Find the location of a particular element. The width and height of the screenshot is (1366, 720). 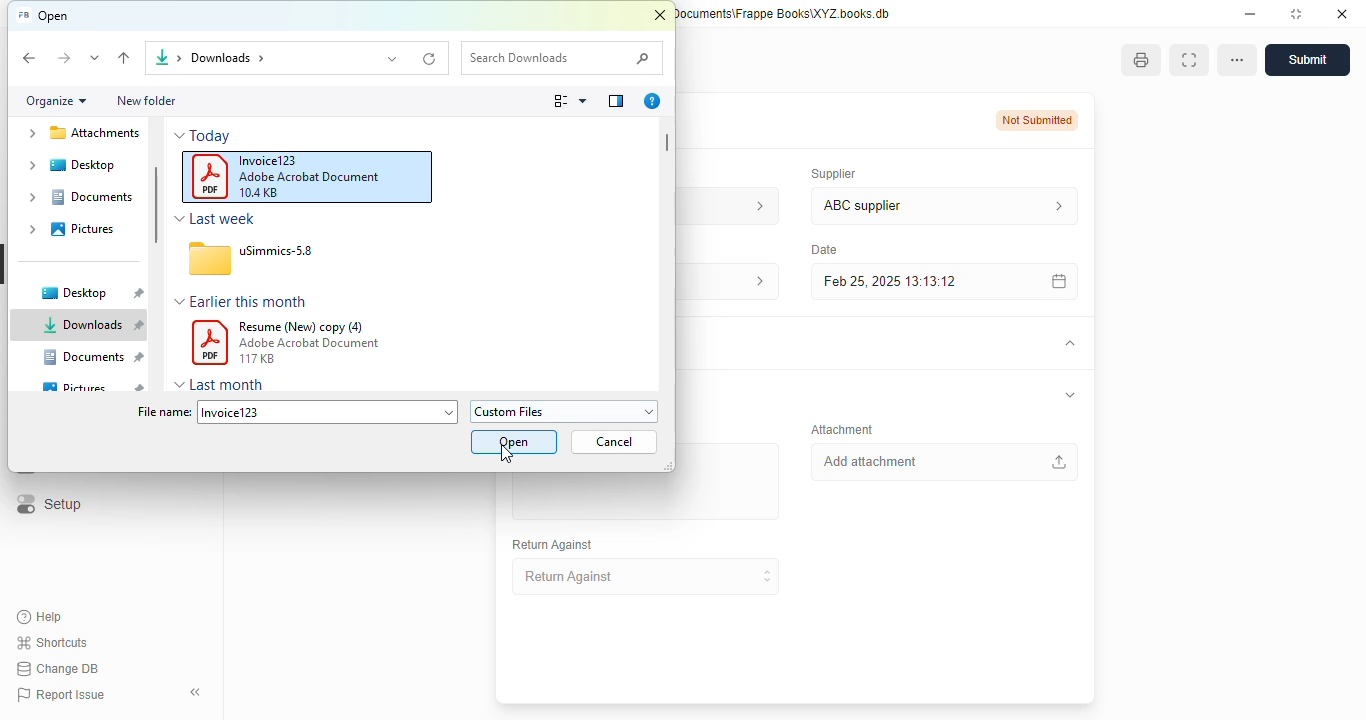

Not submitted is located at coordinates (1038, 120).